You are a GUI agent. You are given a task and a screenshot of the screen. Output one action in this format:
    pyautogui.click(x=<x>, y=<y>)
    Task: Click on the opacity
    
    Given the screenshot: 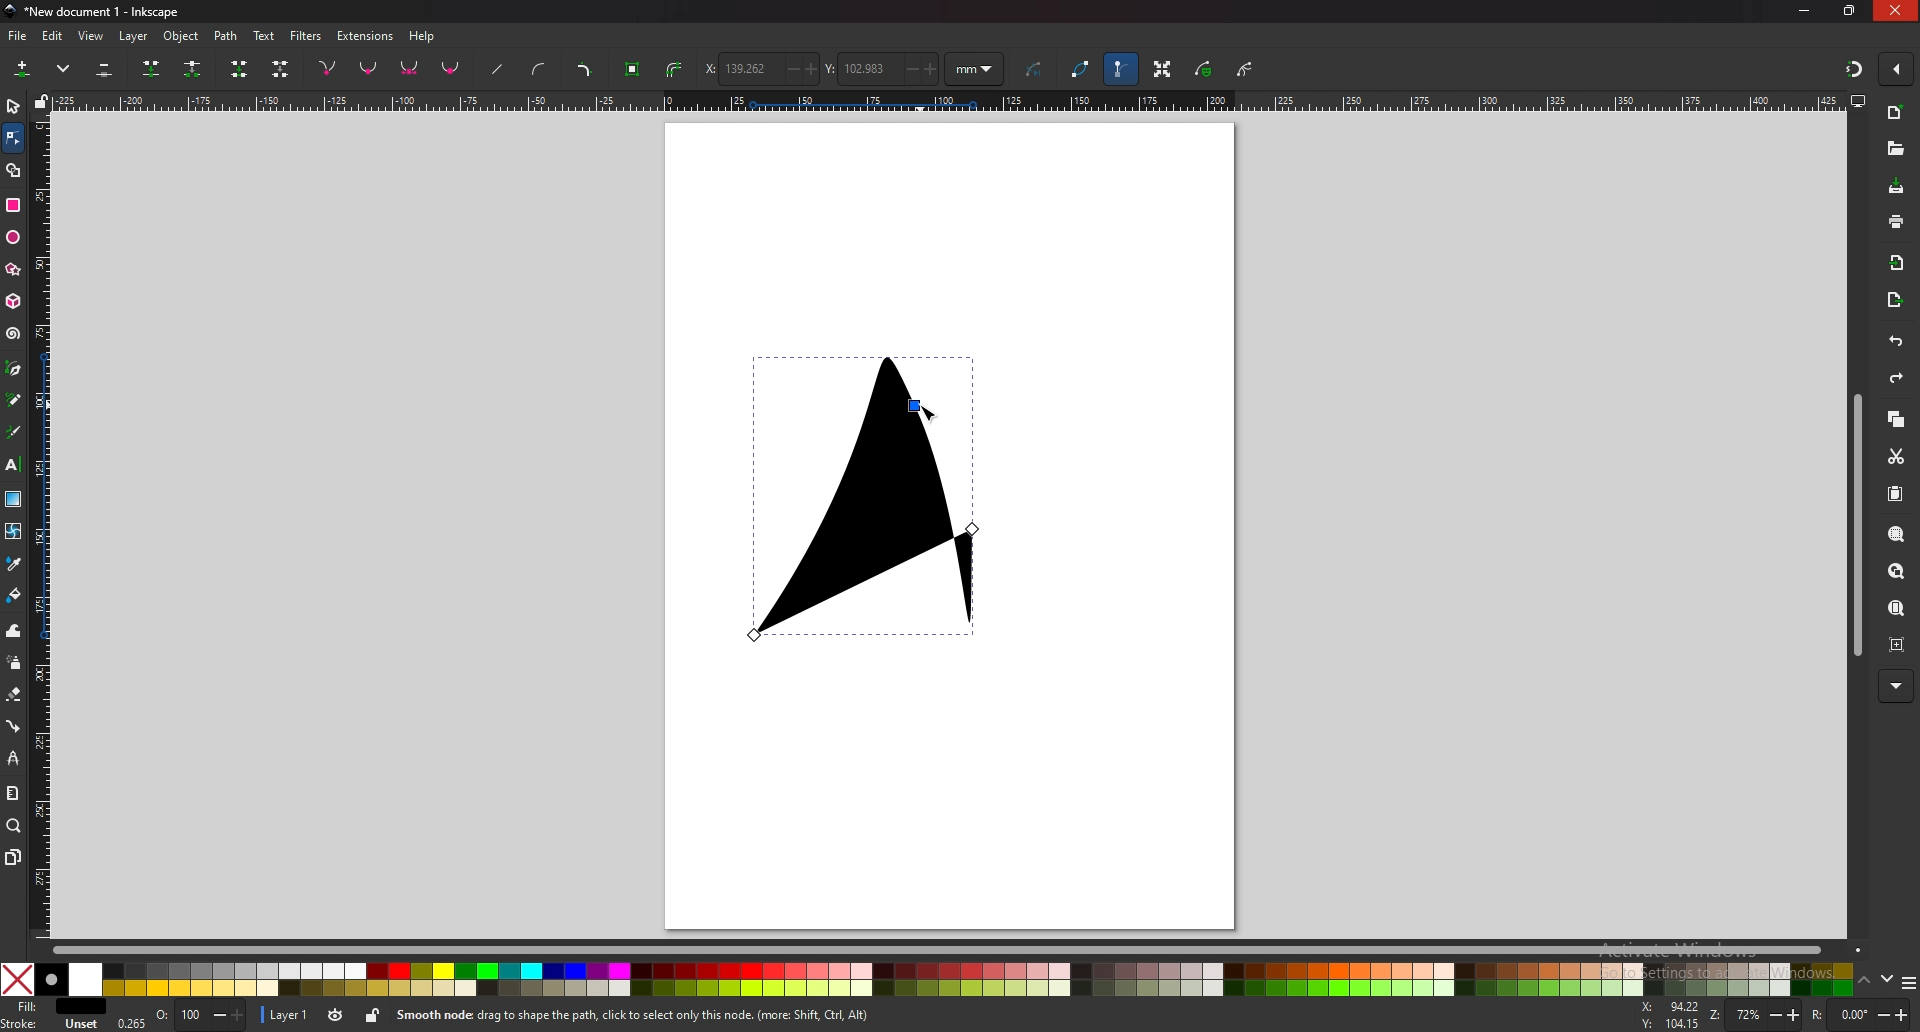 What is the action you would take?
    pyautogui.click(x=199, y=1015)
    